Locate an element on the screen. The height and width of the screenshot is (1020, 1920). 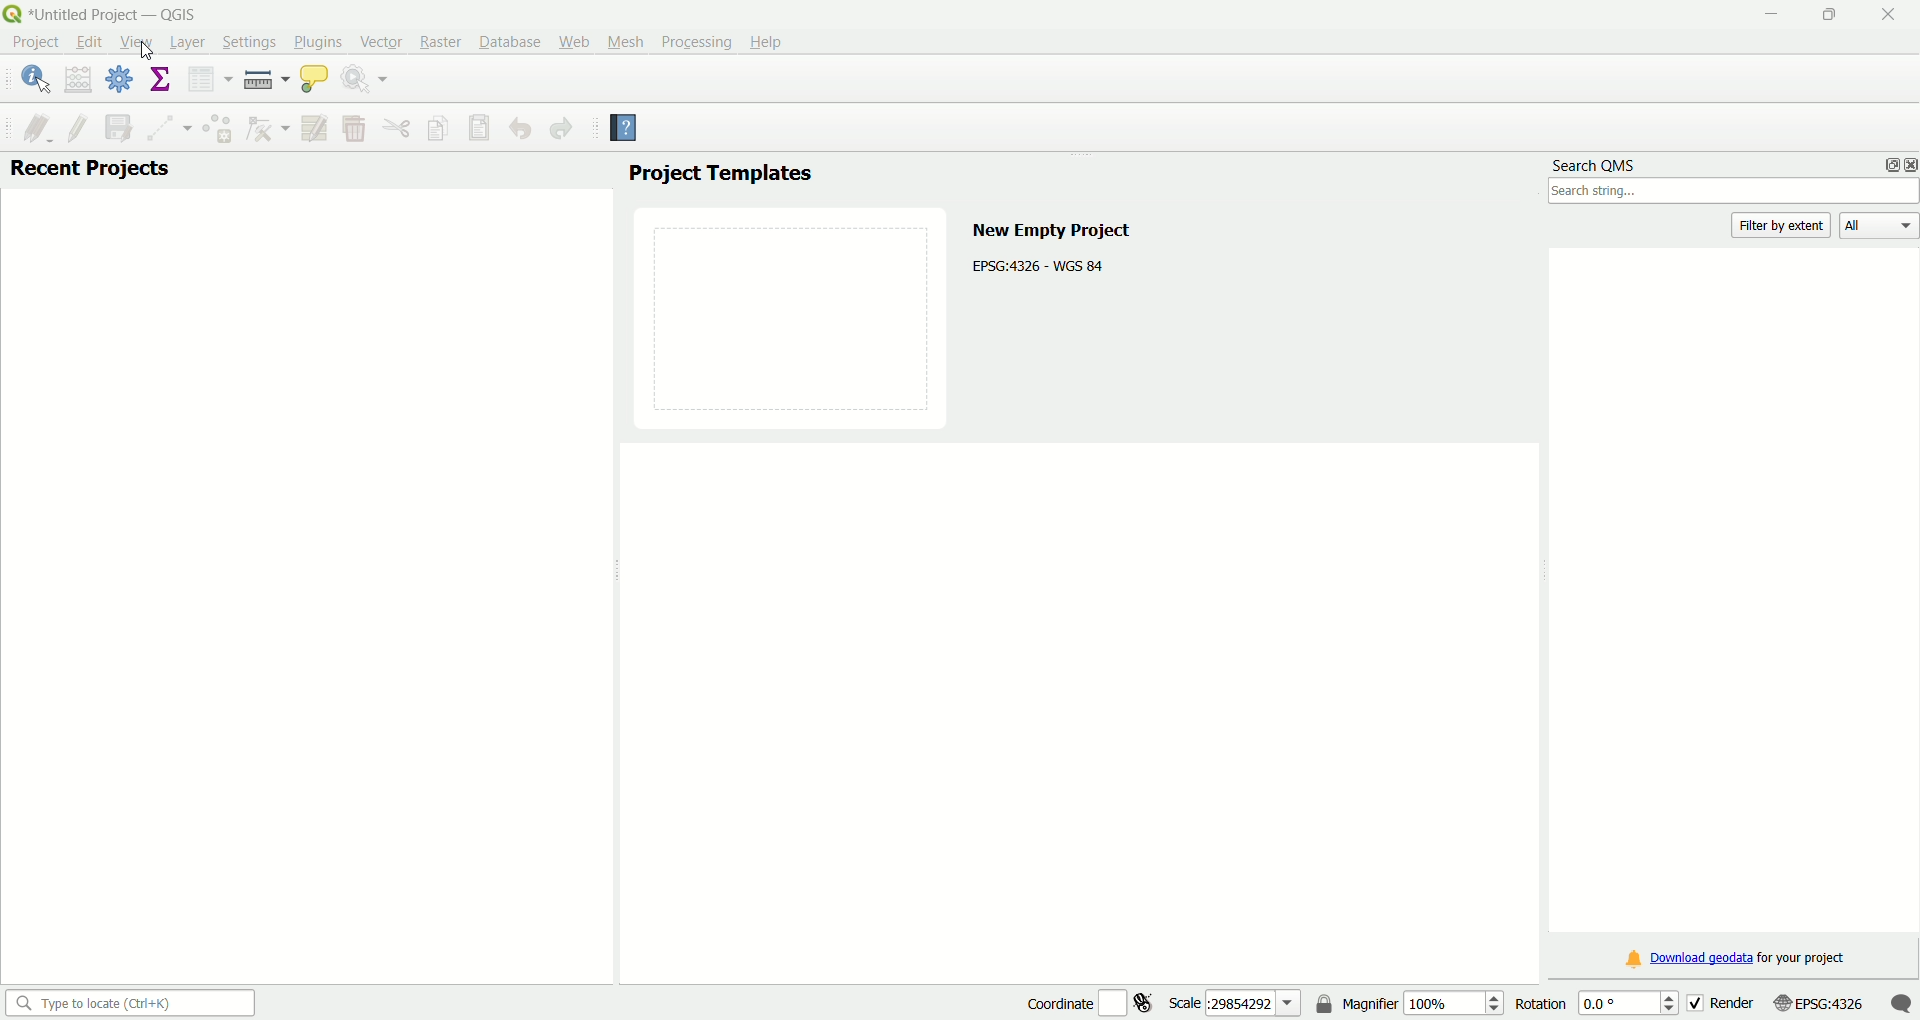
show statistical summary is located at coordinates (161, 80).